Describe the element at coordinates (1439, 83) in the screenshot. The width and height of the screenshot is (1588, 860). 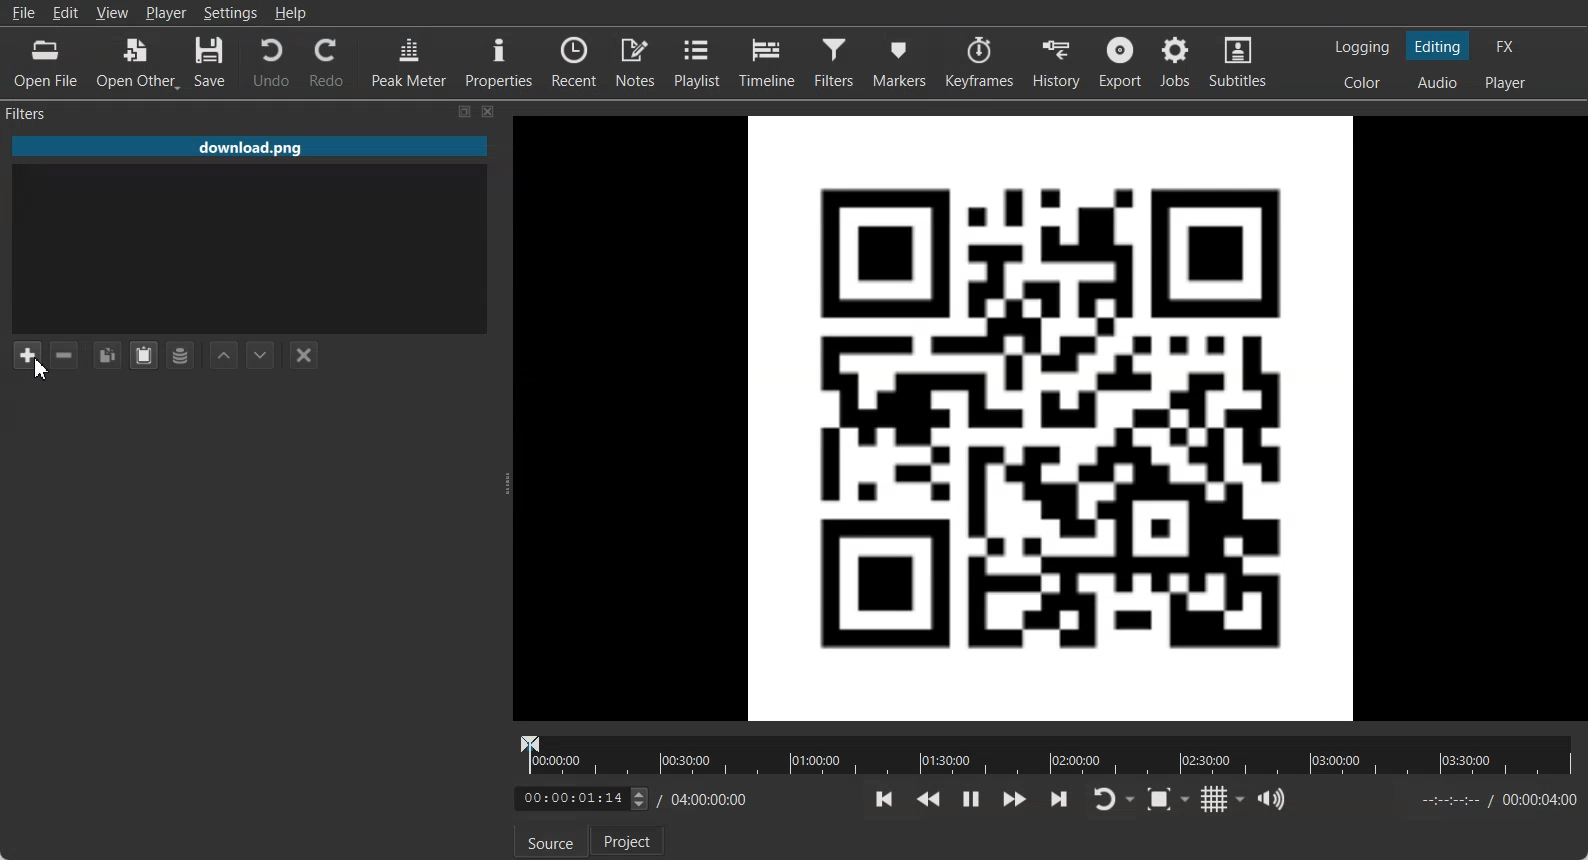
I see `Switching to the Audio layout` at that location.